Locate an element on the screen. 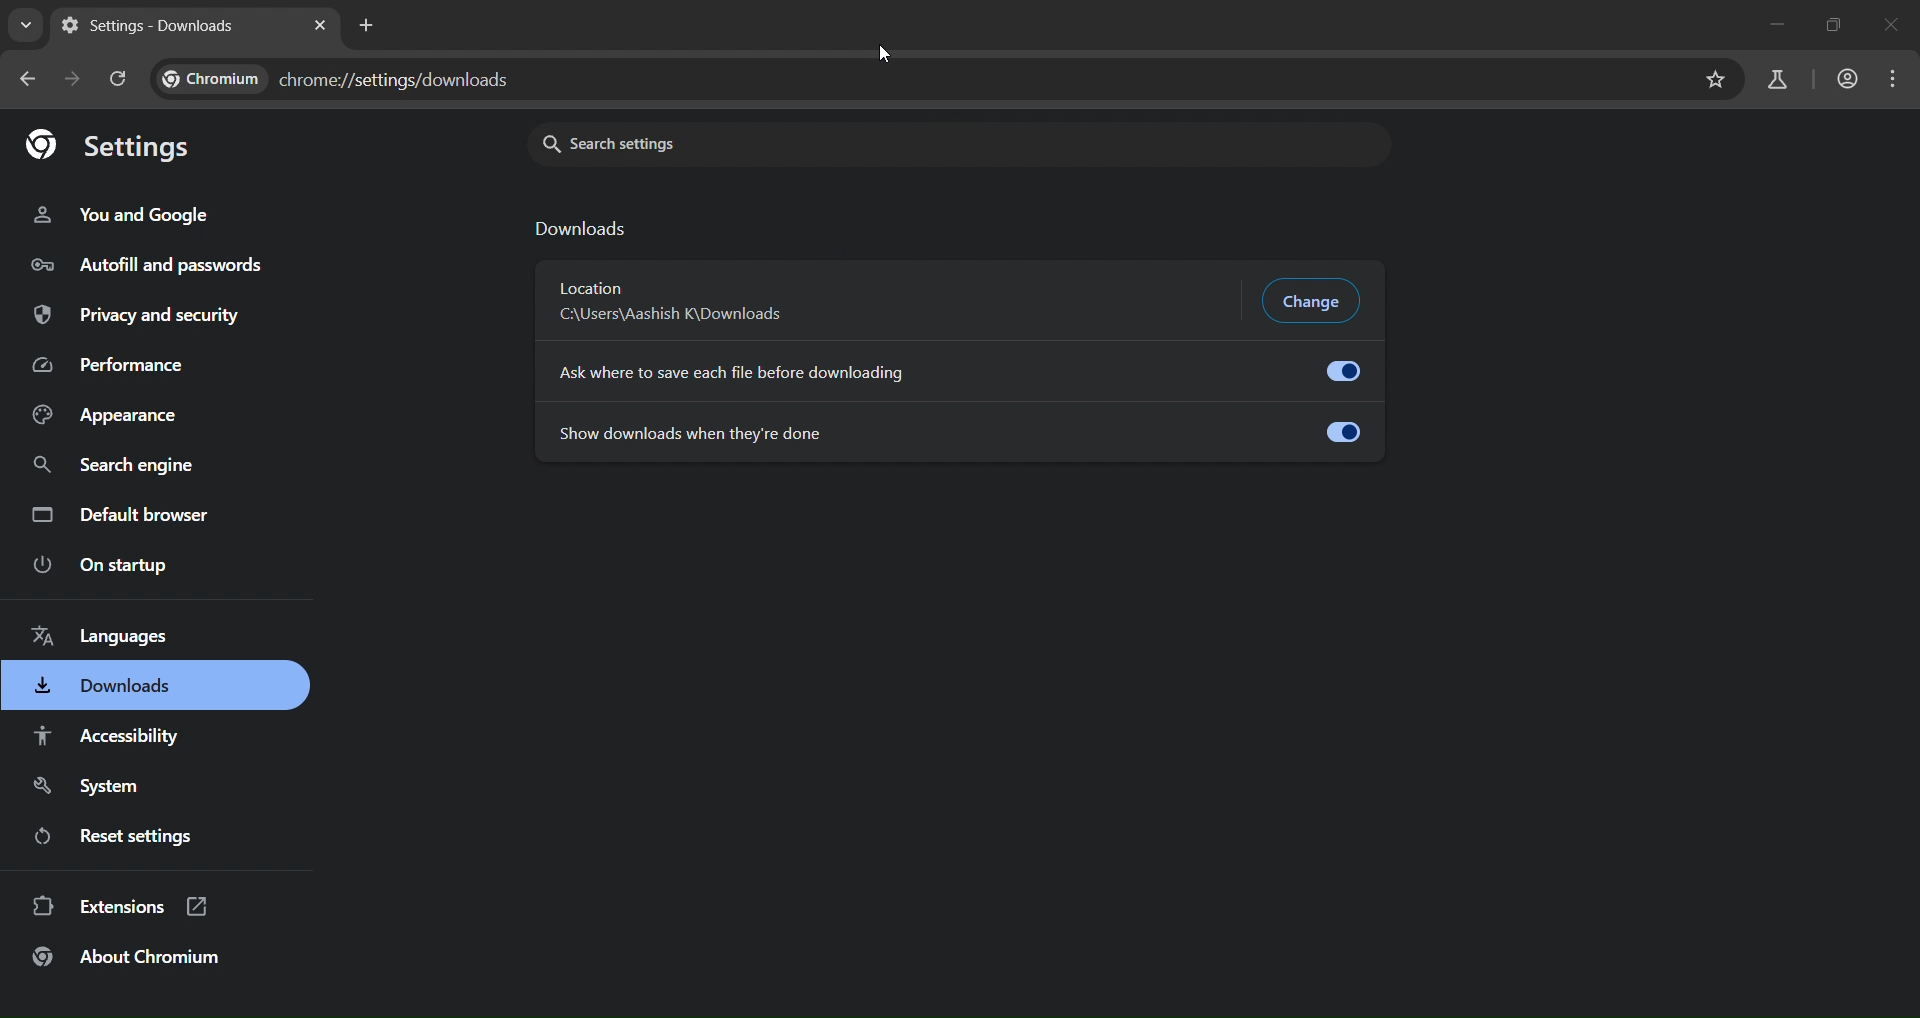 This screenshot has height=1018, width=1920. restore down is located at coordinates (1829, 26).